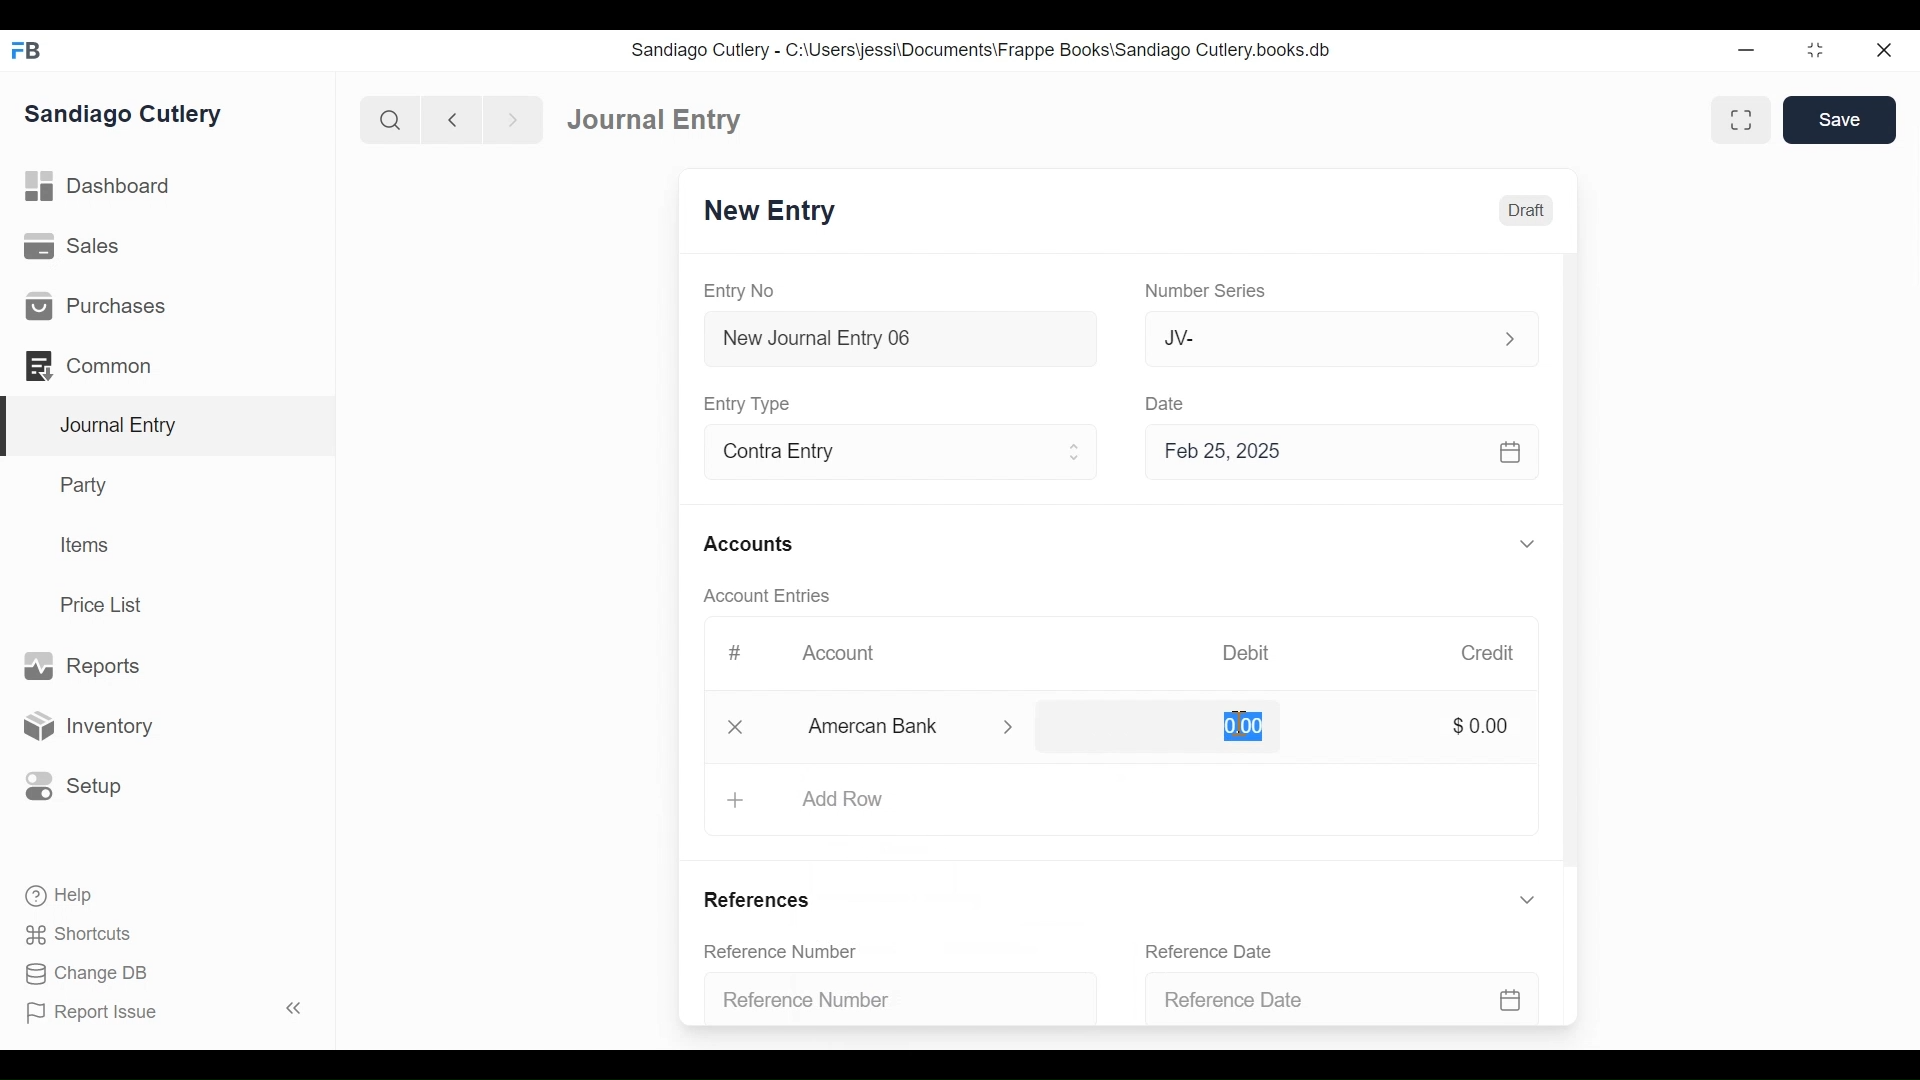 The width and height of the screenshot is (1920, 1080). What do you see at coordinates (734, 801) in the screenshot?
I see `+` at bounding box center [734, 801].